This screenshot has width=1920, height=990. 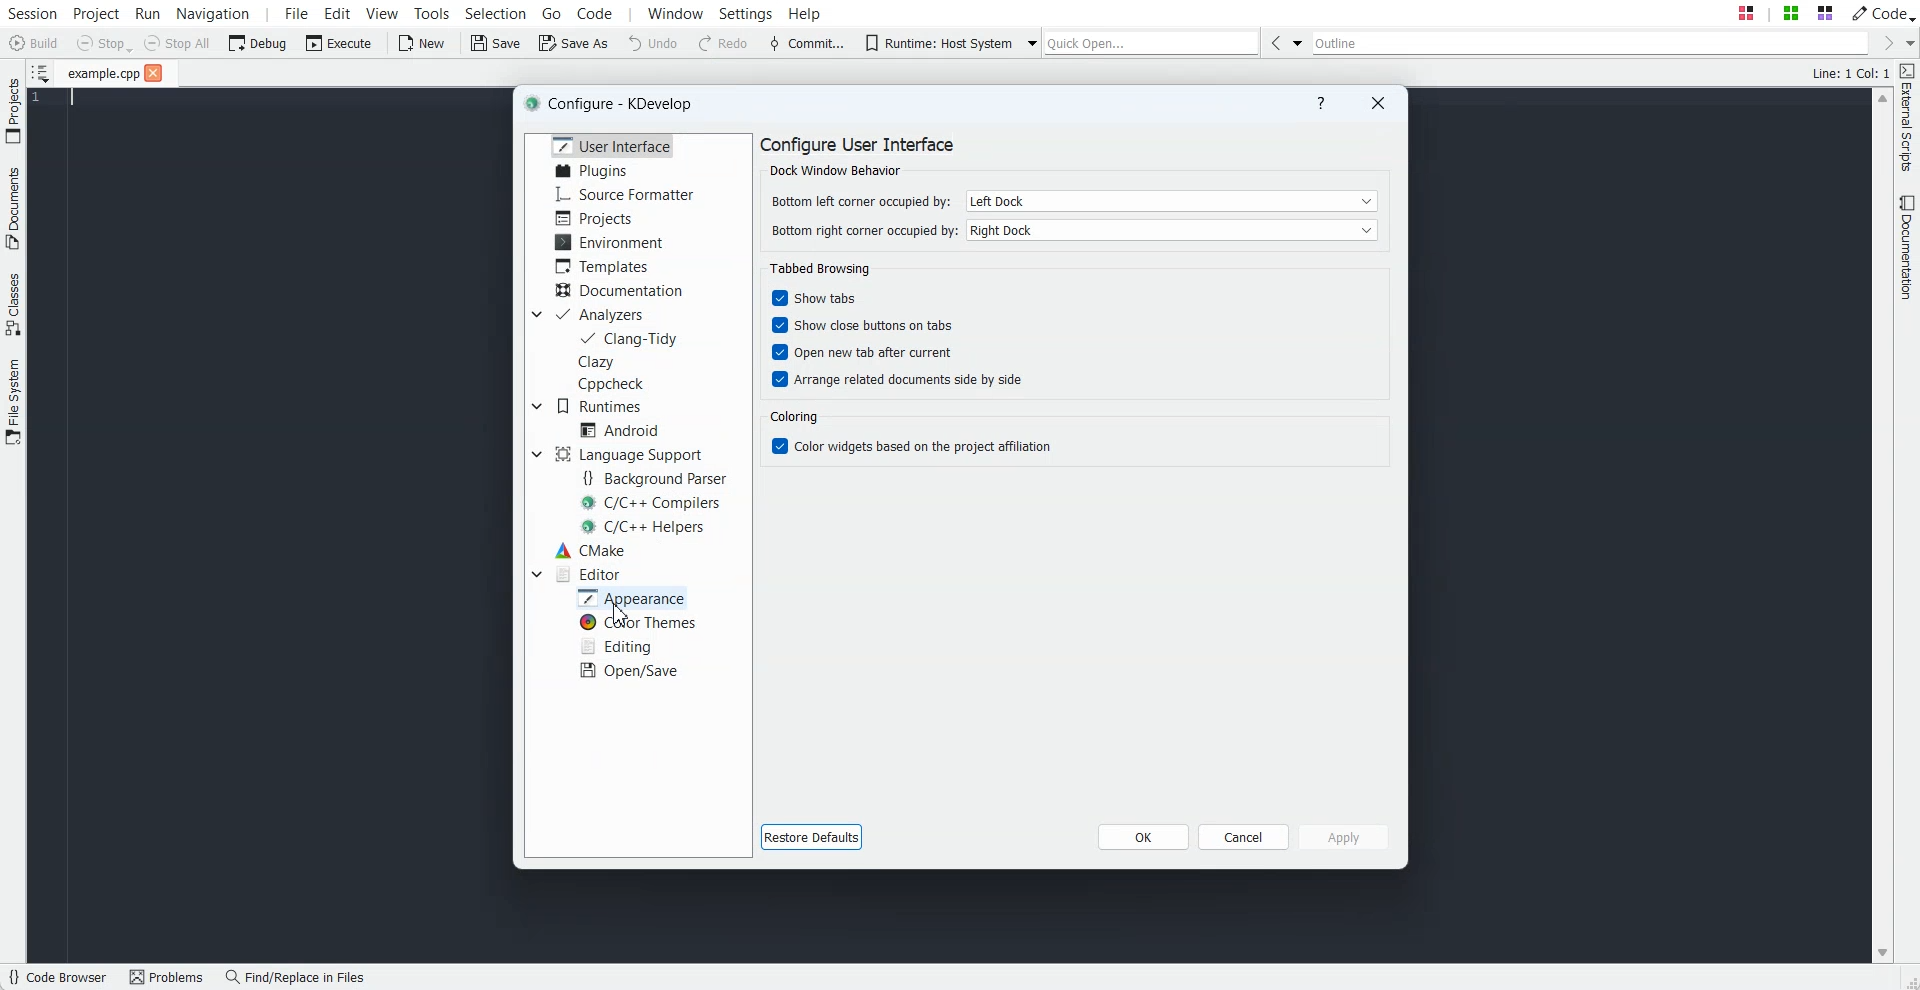 What do you see at coordinates (95, 13) in the screenshot?
I see `Project` at bounding box center [95, 13].